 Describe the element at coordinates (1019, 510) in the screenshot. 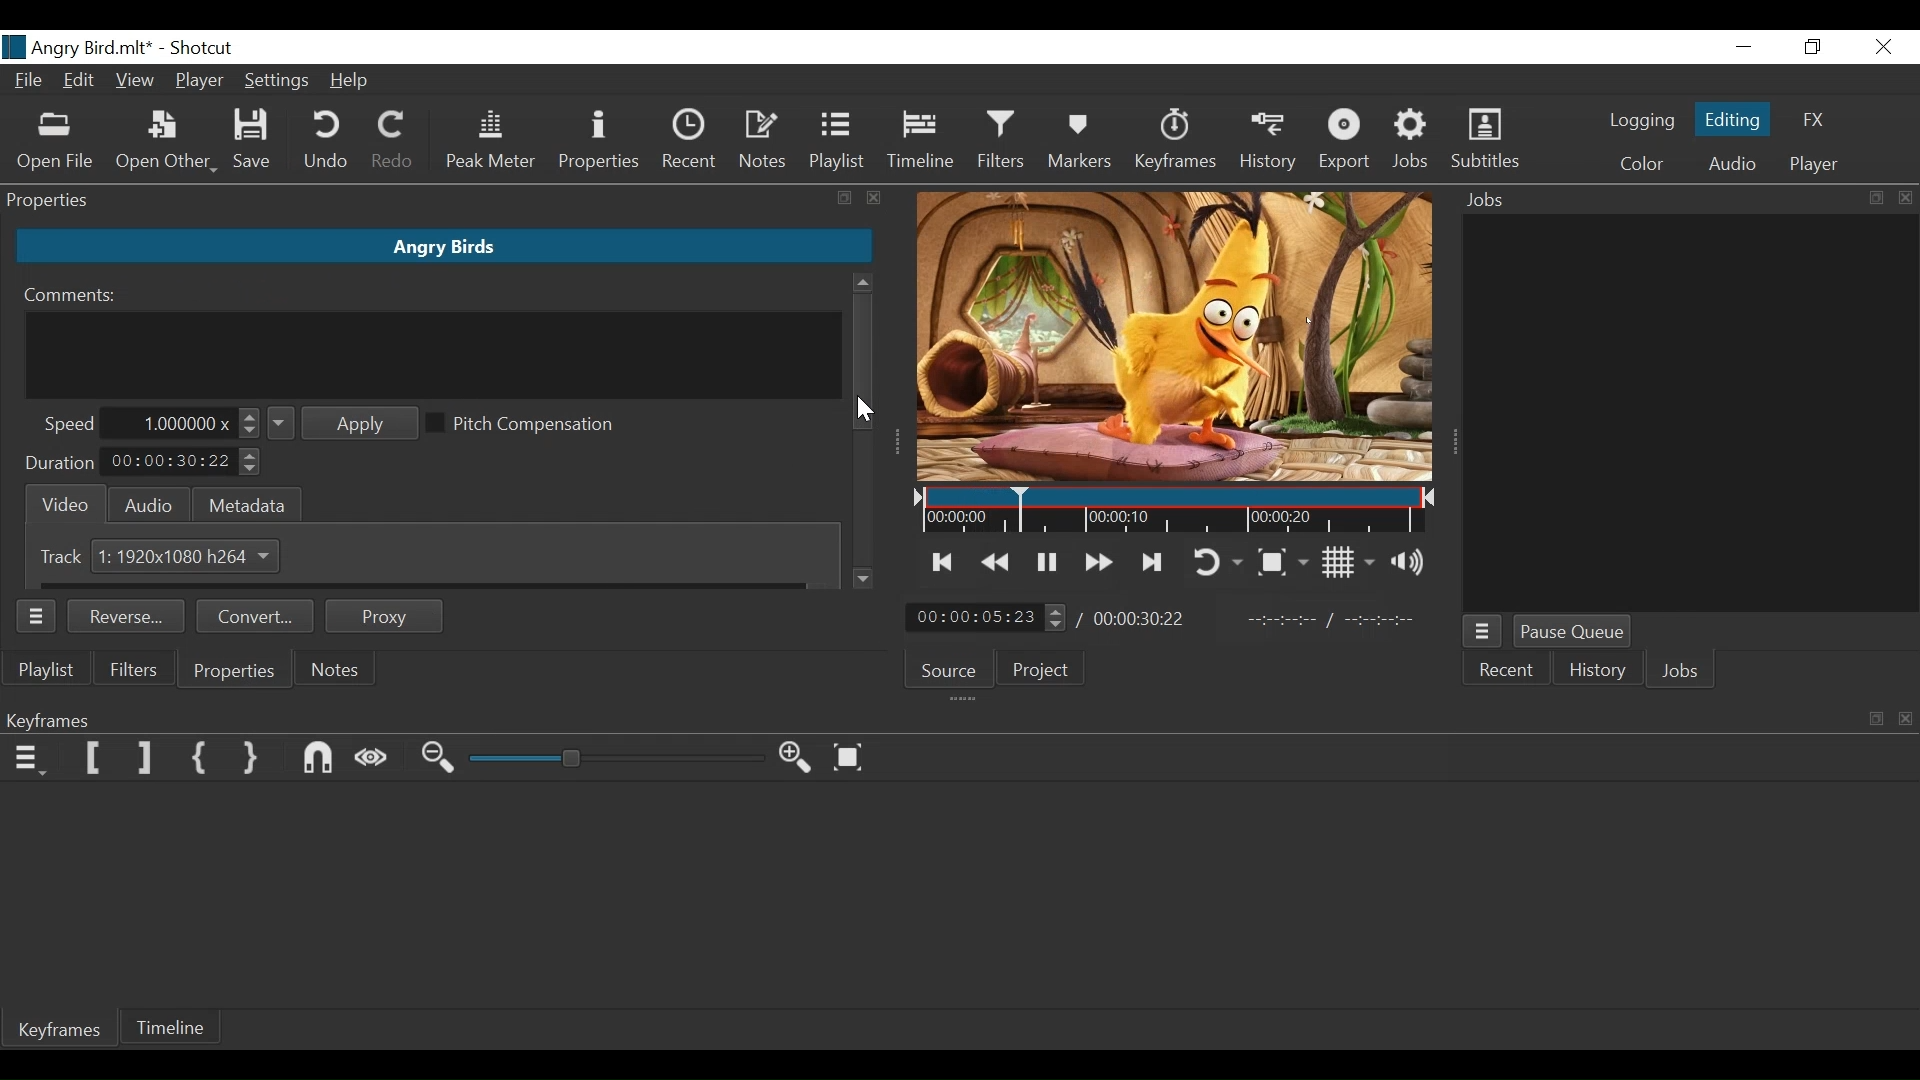

I see `Insertion cursor` at that location.